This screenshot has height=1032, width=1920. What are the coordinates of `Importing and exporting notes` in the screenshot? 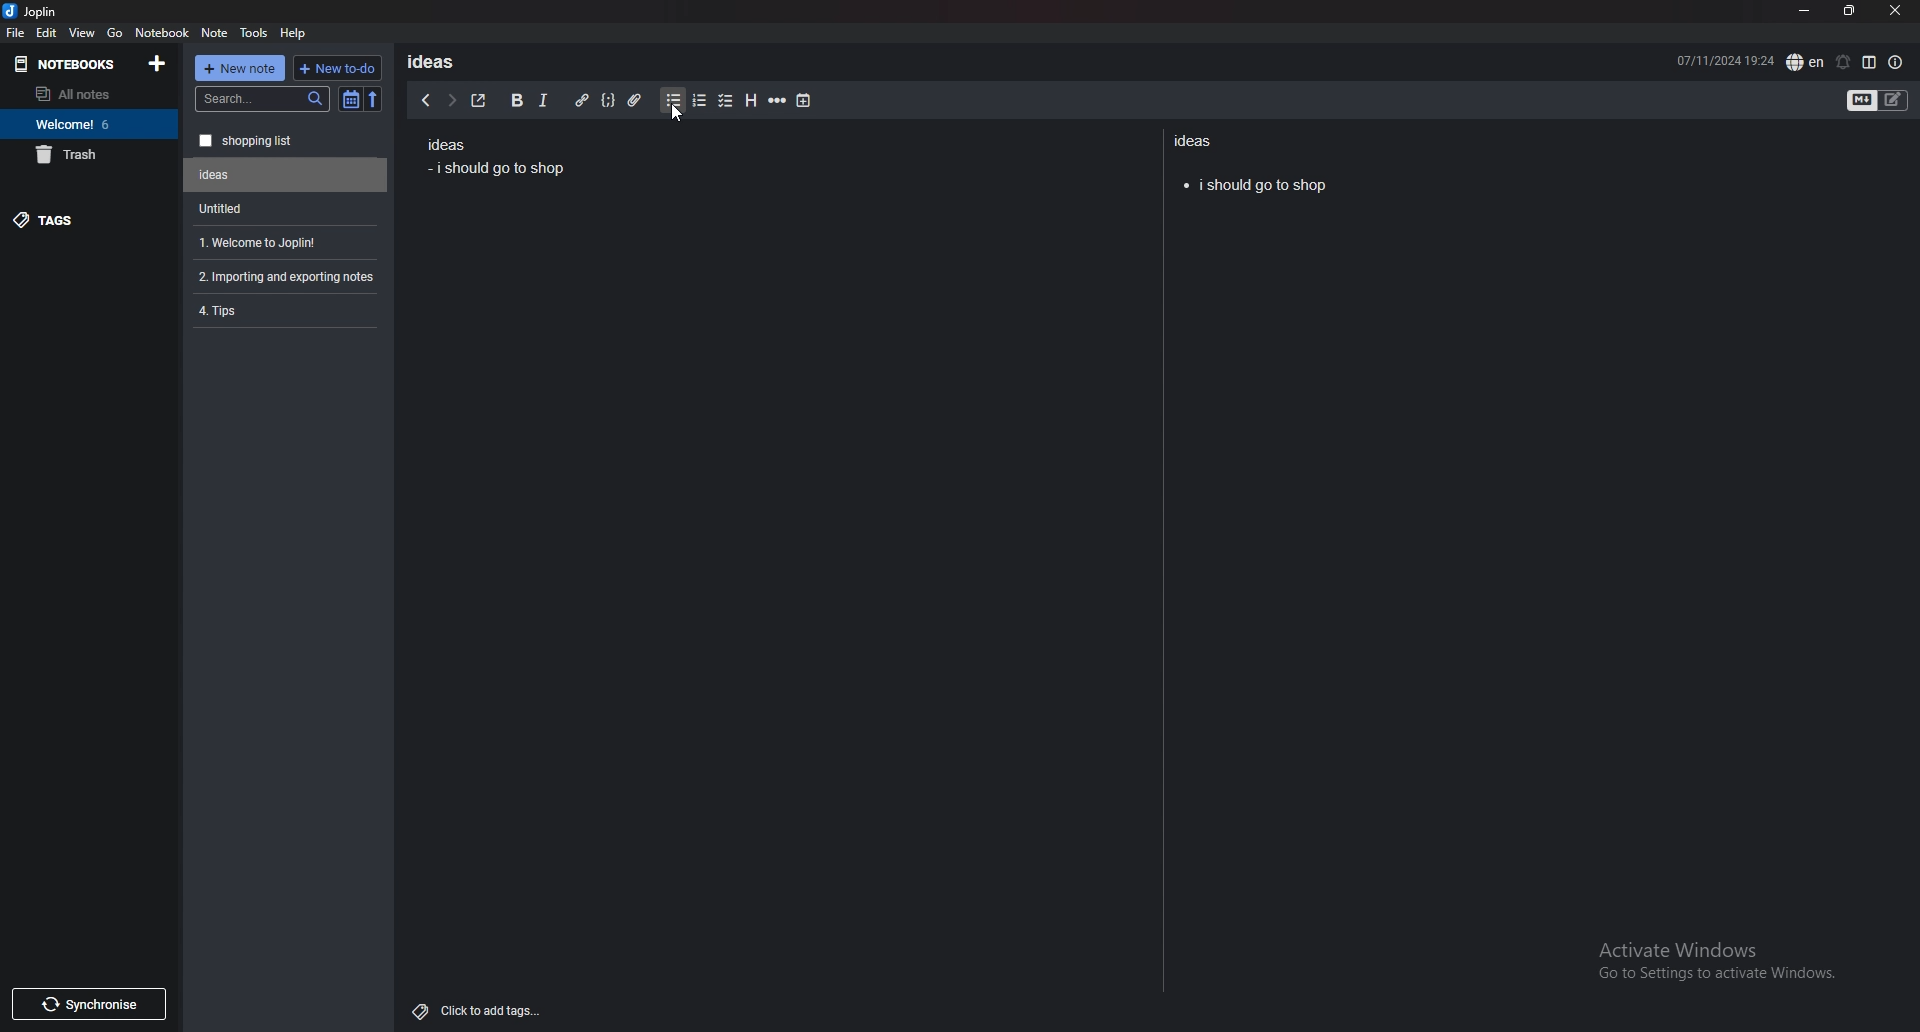 It's located at (289, 277).